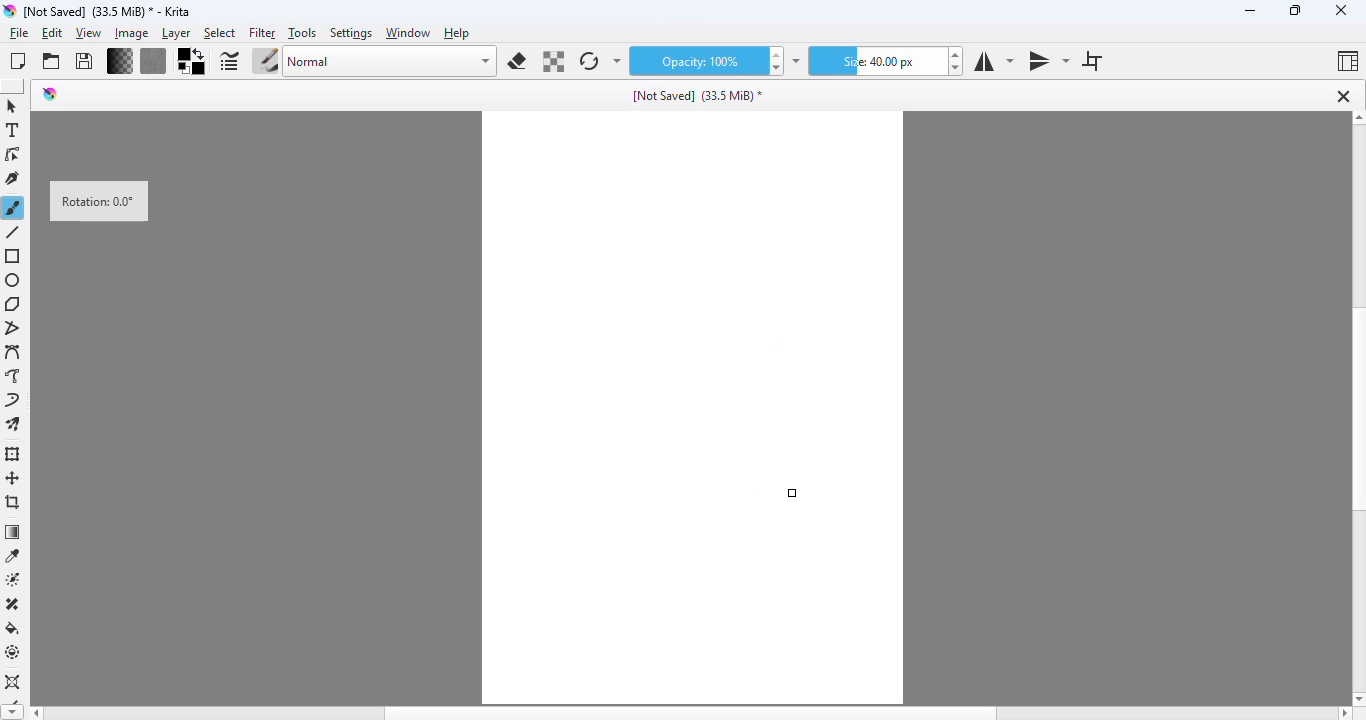  What do you see at coordinates (392, 62) in the screenshot?
I see `blending mode` at bounding box center [392, 62].